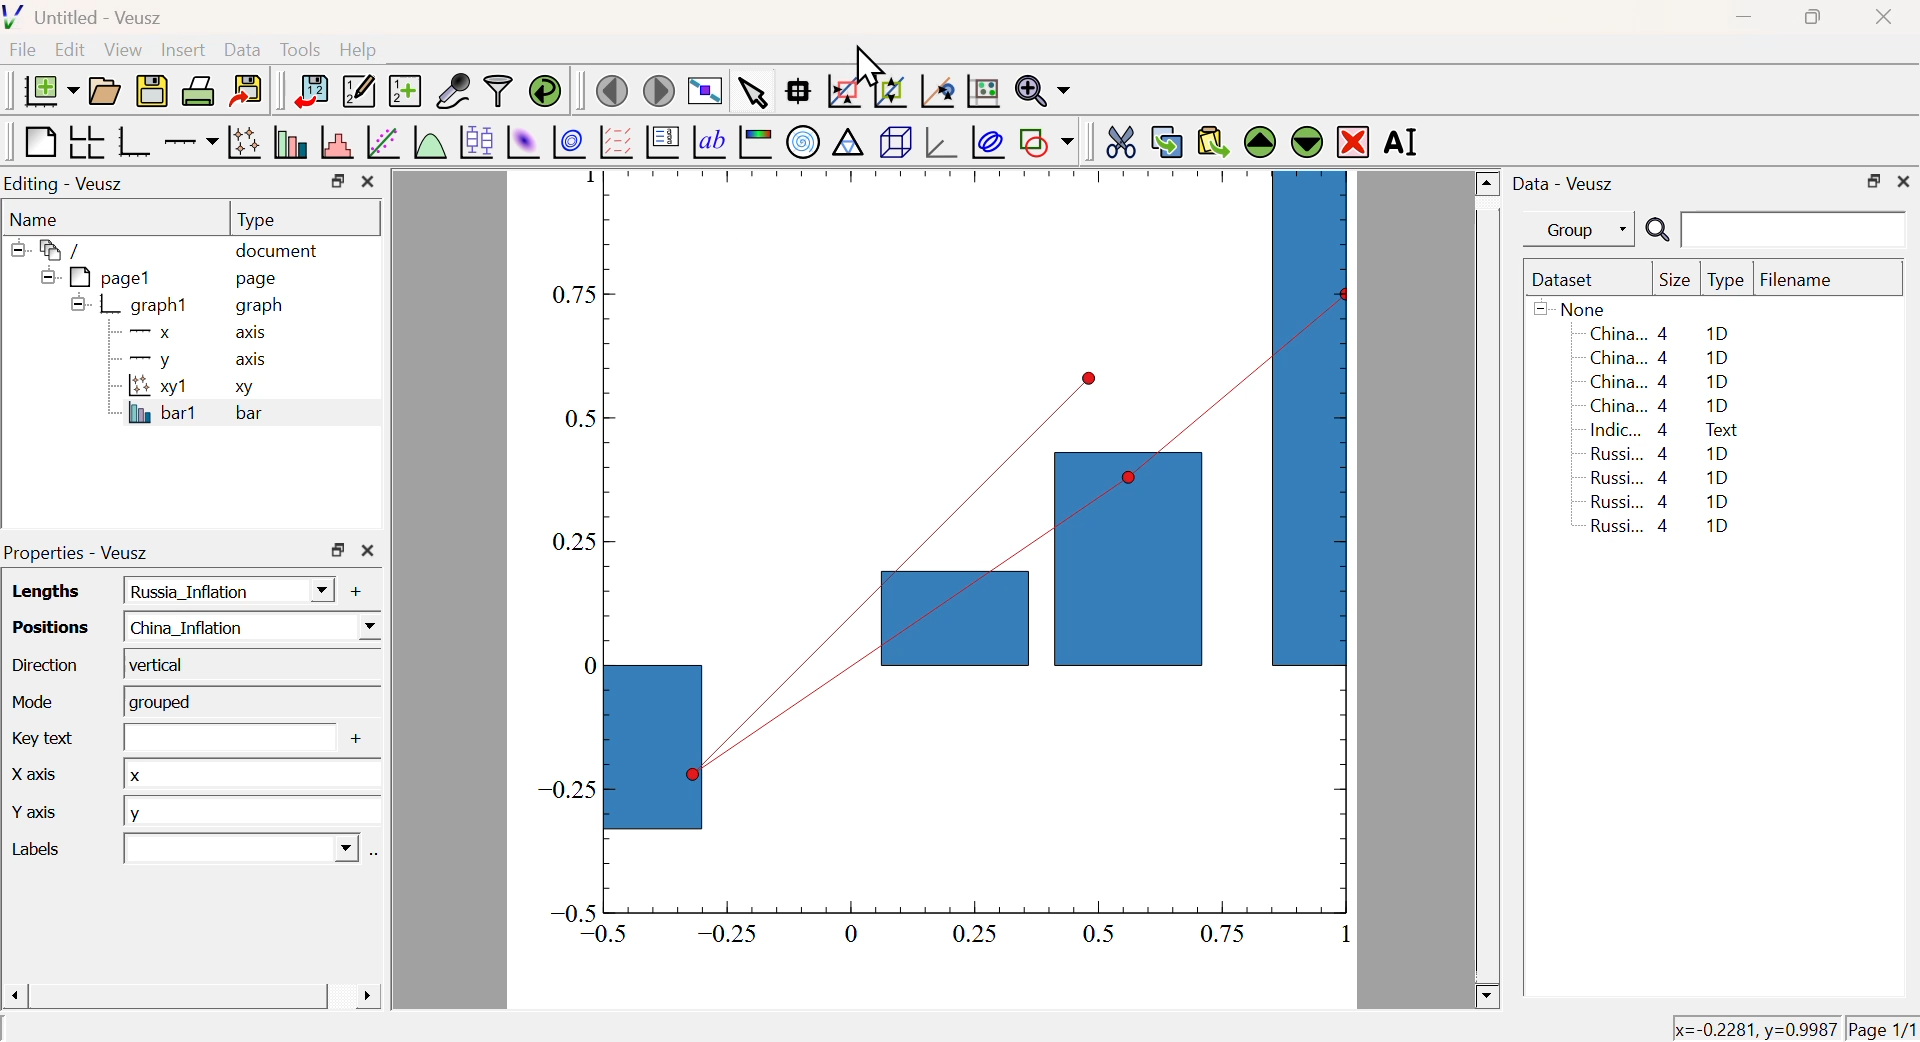 This screenshot has width=1920, height=1042. I want to click on China... 4 1D, so click(1662, 383).